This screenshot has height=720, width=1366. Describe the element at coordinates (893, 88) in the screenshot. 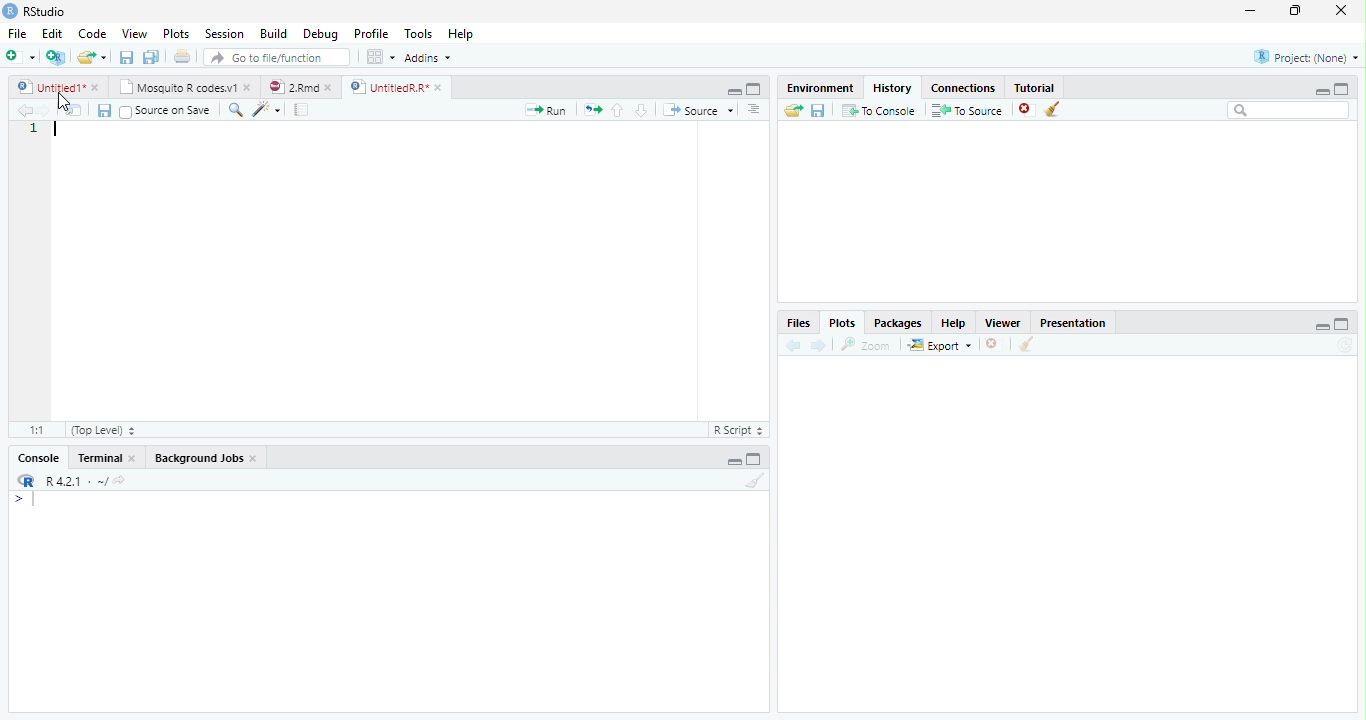

I see `History` at that location.